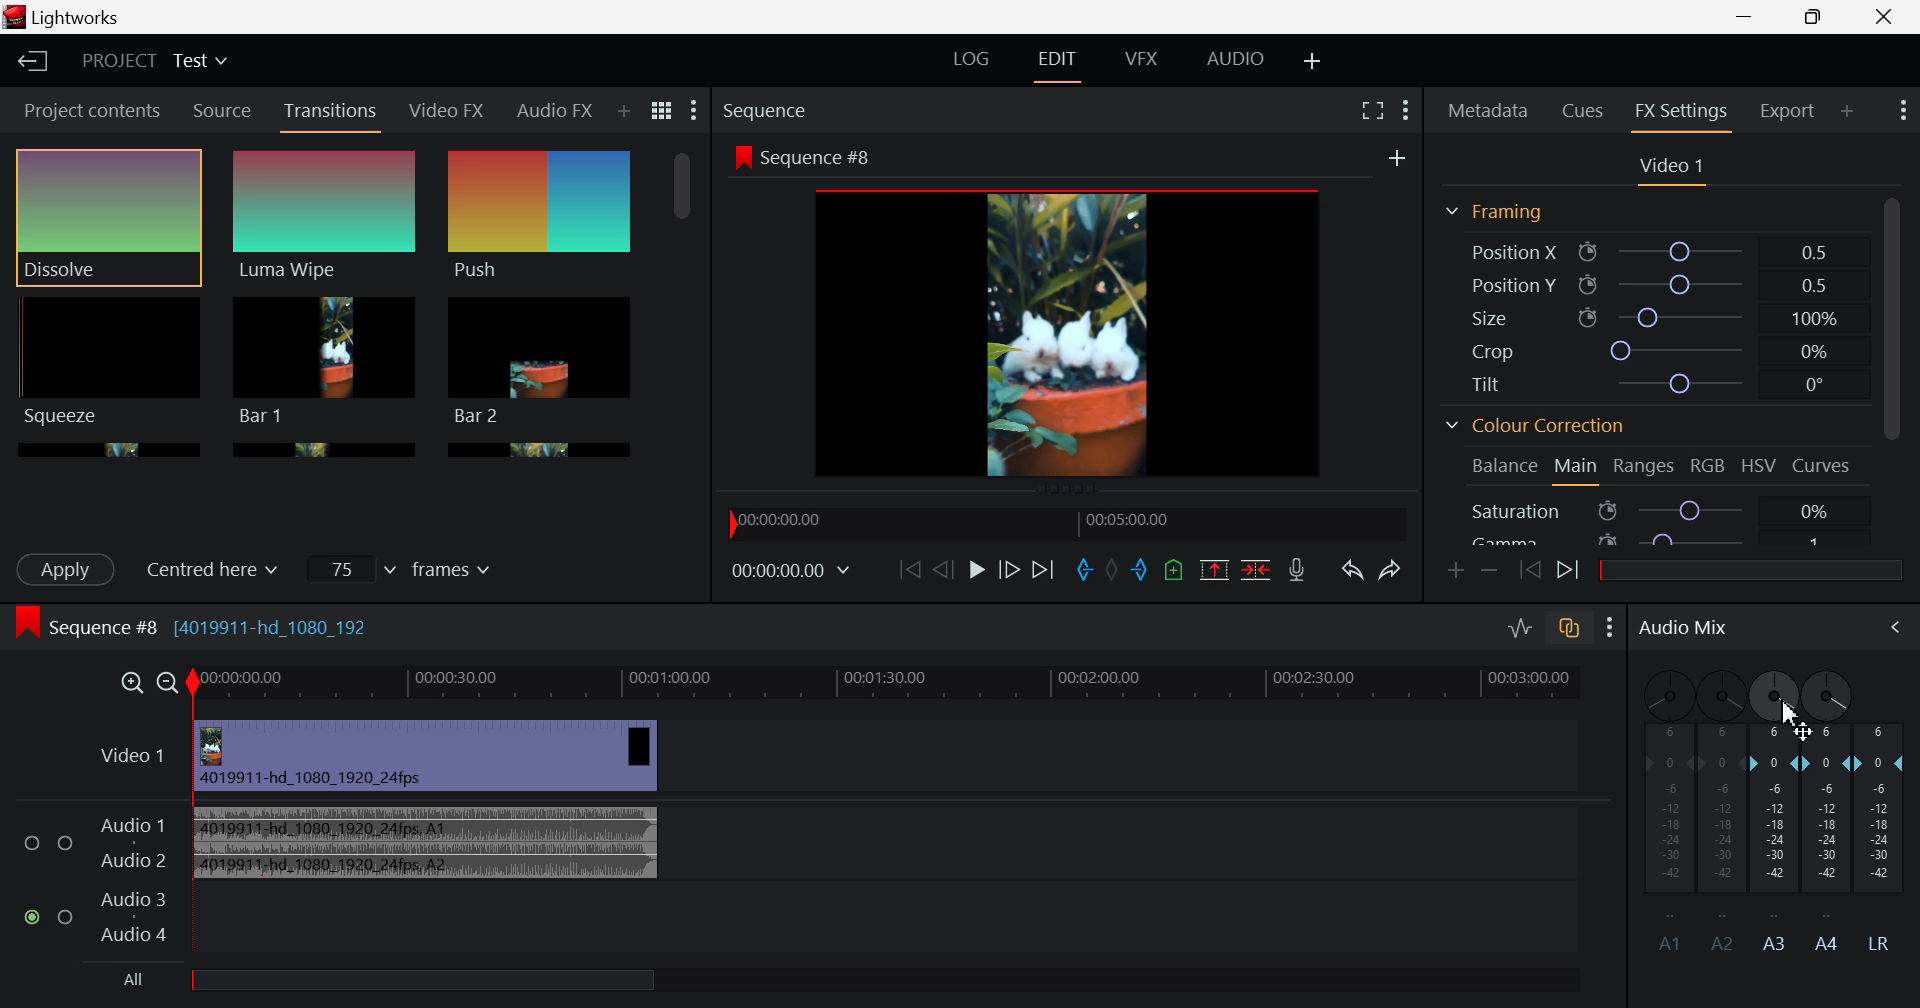  What do you see at coordinates (1788, 111) in the screenshot?
I see `Export` at bounding box center [1788, 111].